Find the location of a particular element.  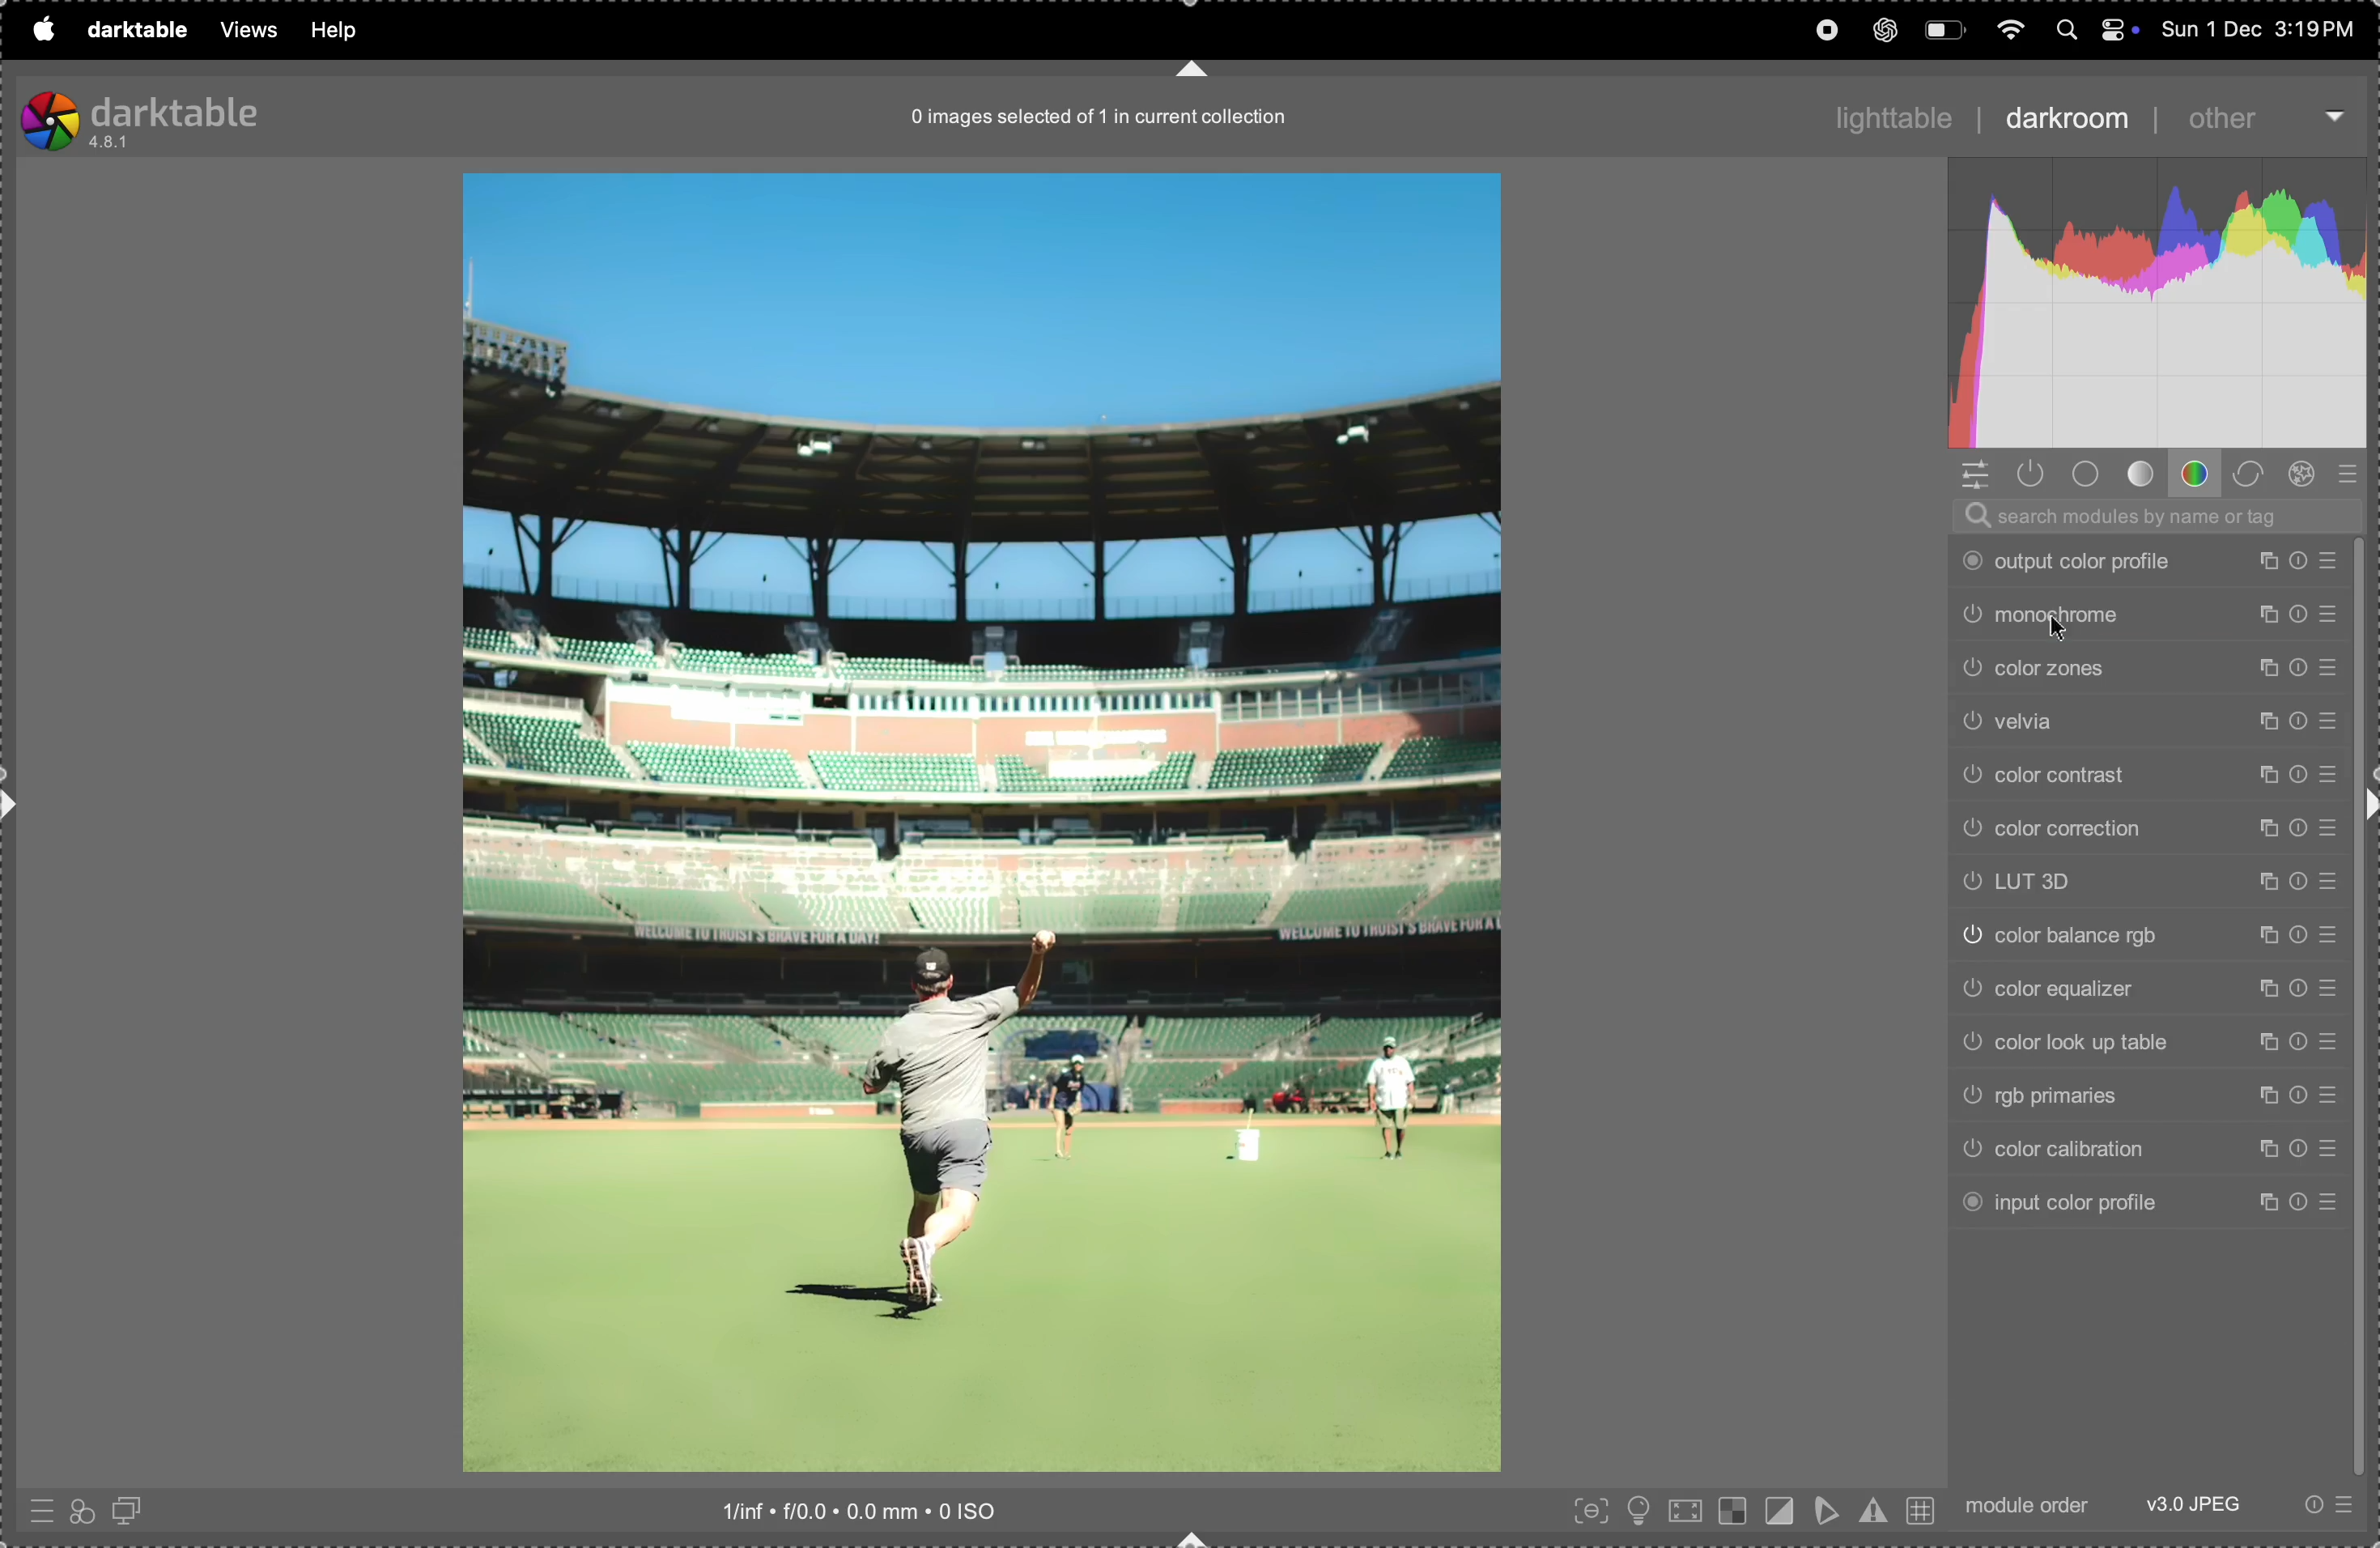

options is located at coordinates (2335, 112).